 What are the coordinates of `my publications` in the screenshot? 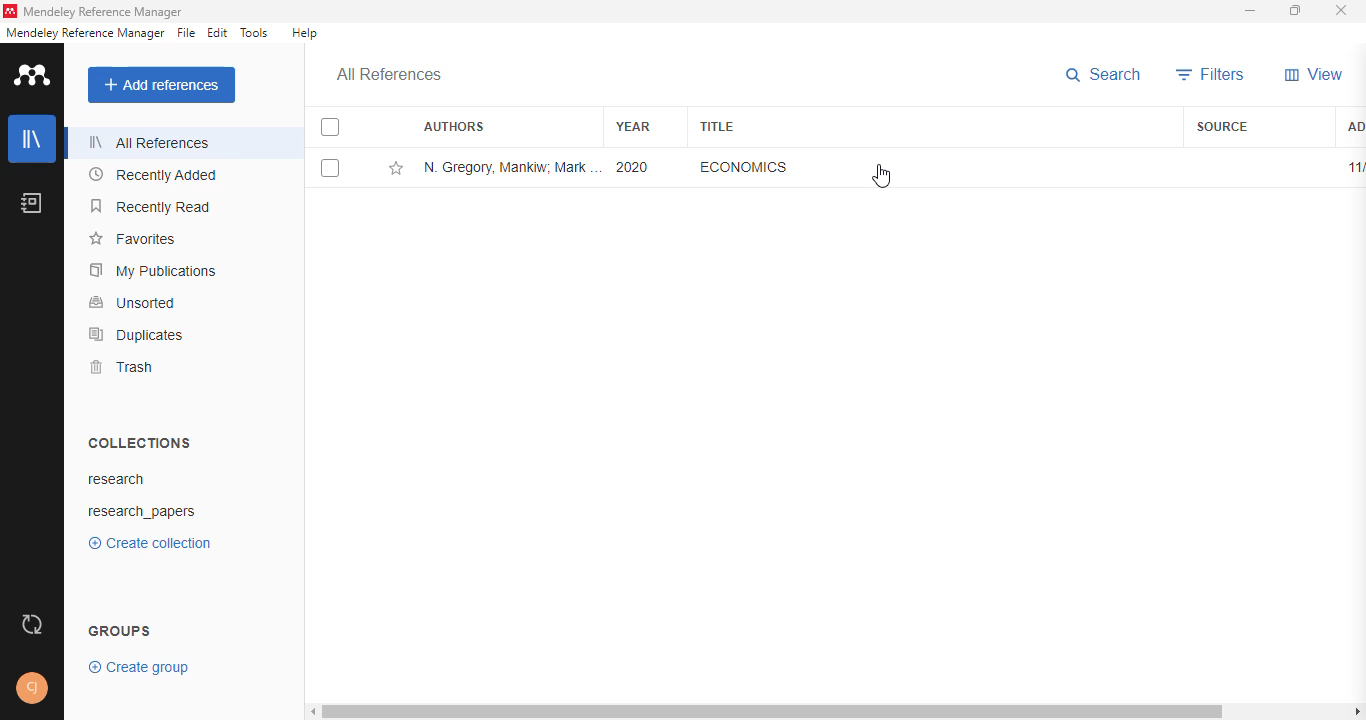 It's located at (153, 271).